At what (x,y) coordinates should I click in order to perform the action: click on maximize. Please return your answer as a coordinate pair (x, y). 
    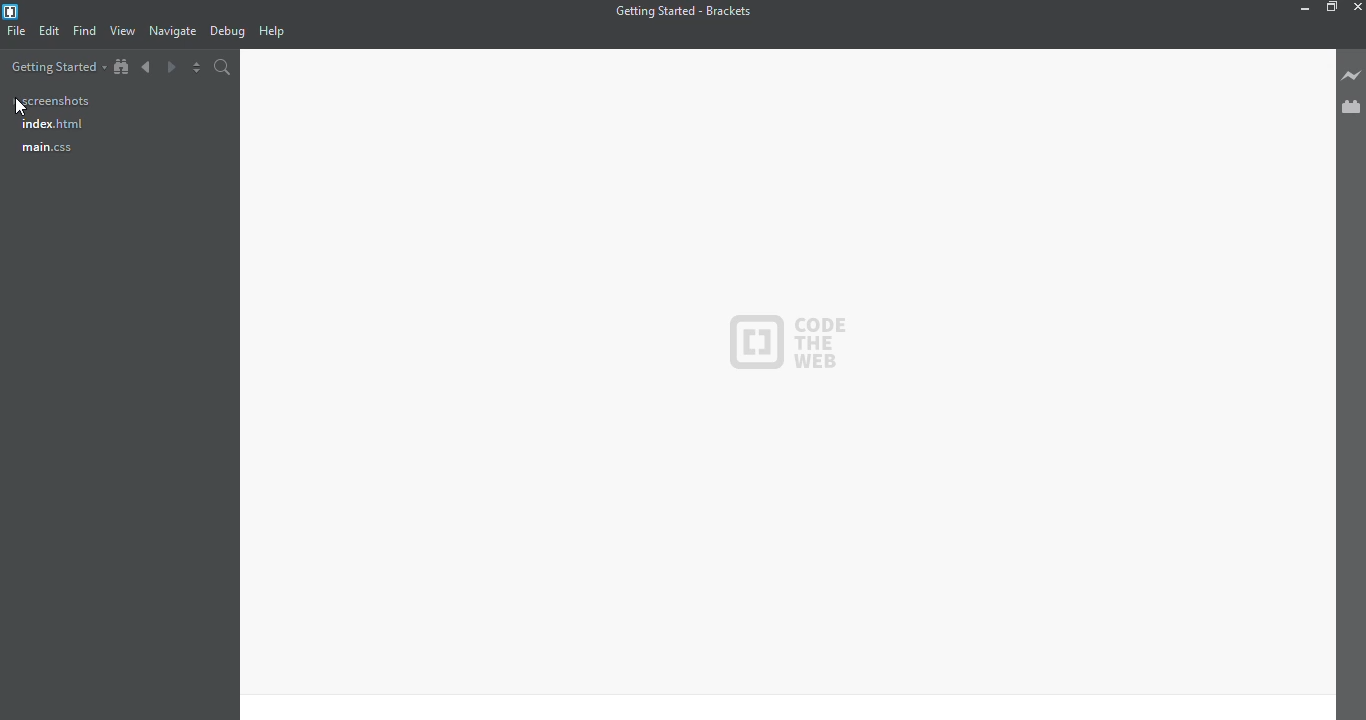
    Looking at the image, I should click on (1330, 8).